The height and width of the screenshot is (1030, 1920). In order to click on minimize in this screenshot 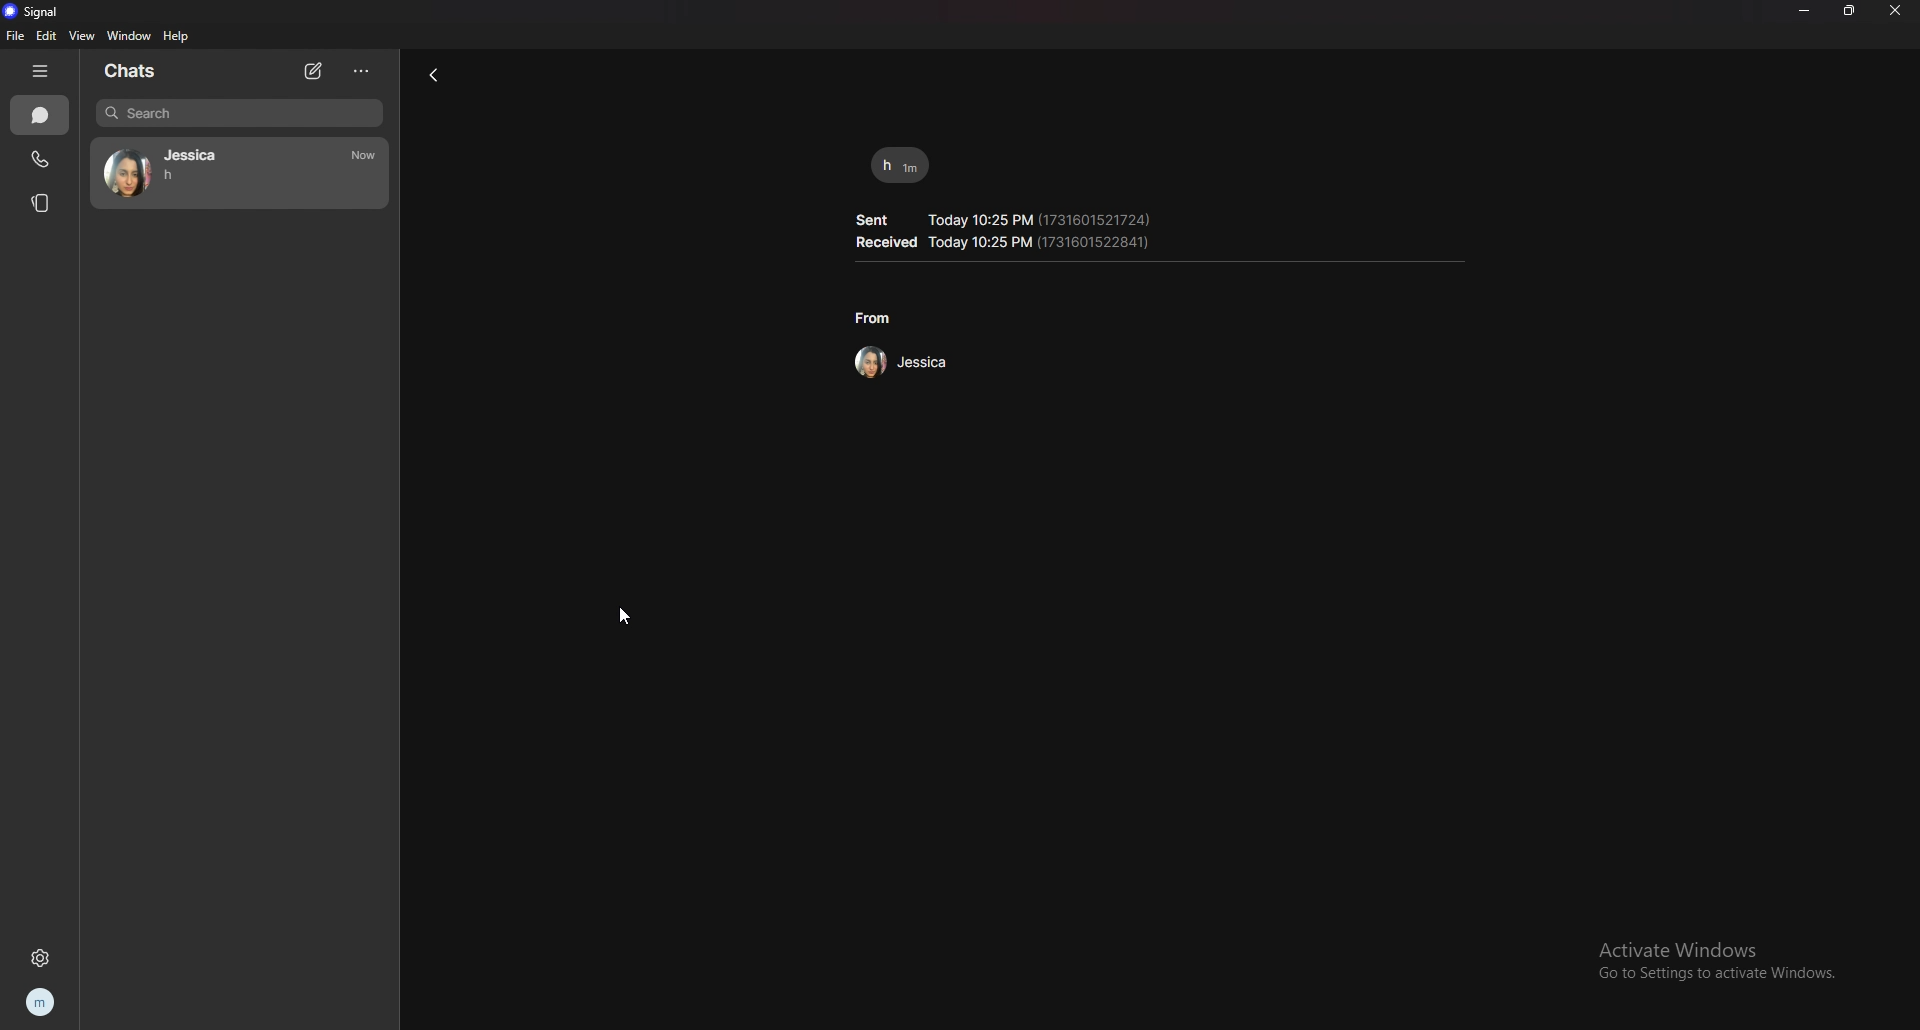, I will do `click(1804, 10)`.